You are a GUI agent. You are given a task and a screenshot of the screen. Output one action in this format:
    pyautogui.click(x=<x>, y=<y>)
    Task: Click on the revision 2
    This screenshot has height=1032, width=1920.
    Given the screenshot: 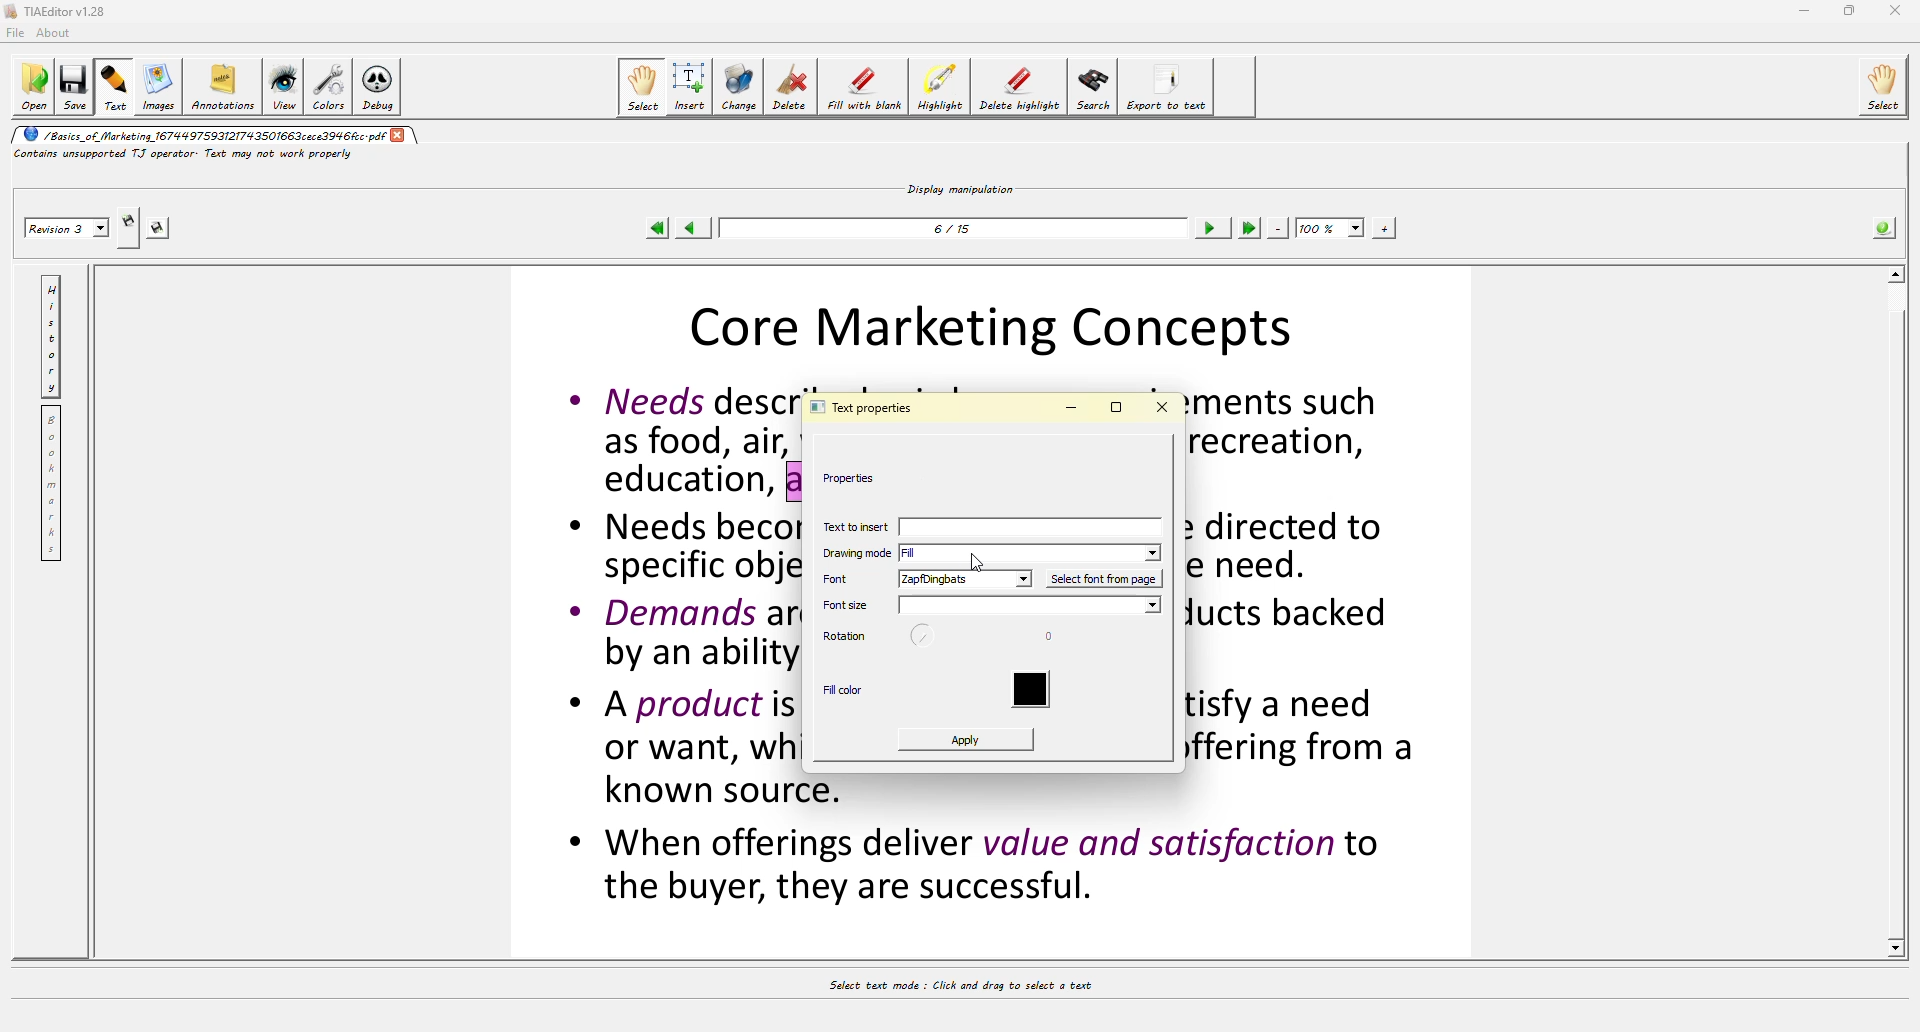 What is the action you would take?
    pyautogui.click(x=69, y=229)
    